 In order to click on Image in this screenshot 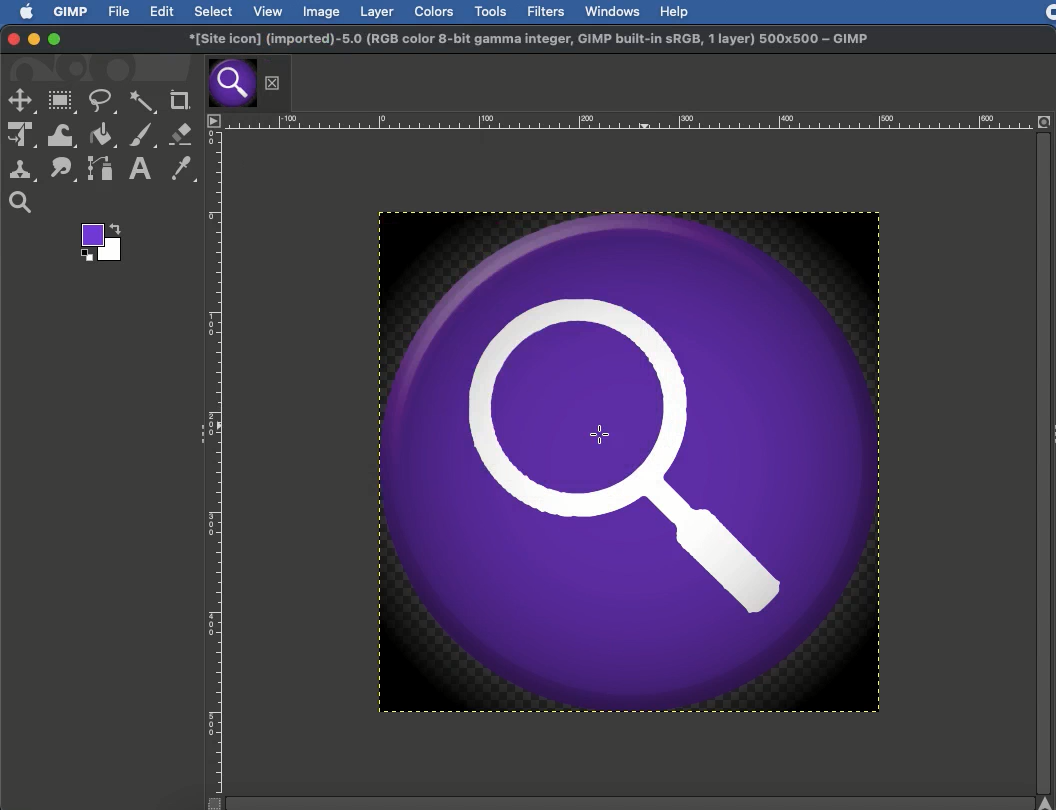, I will do `click(320, 11)`.